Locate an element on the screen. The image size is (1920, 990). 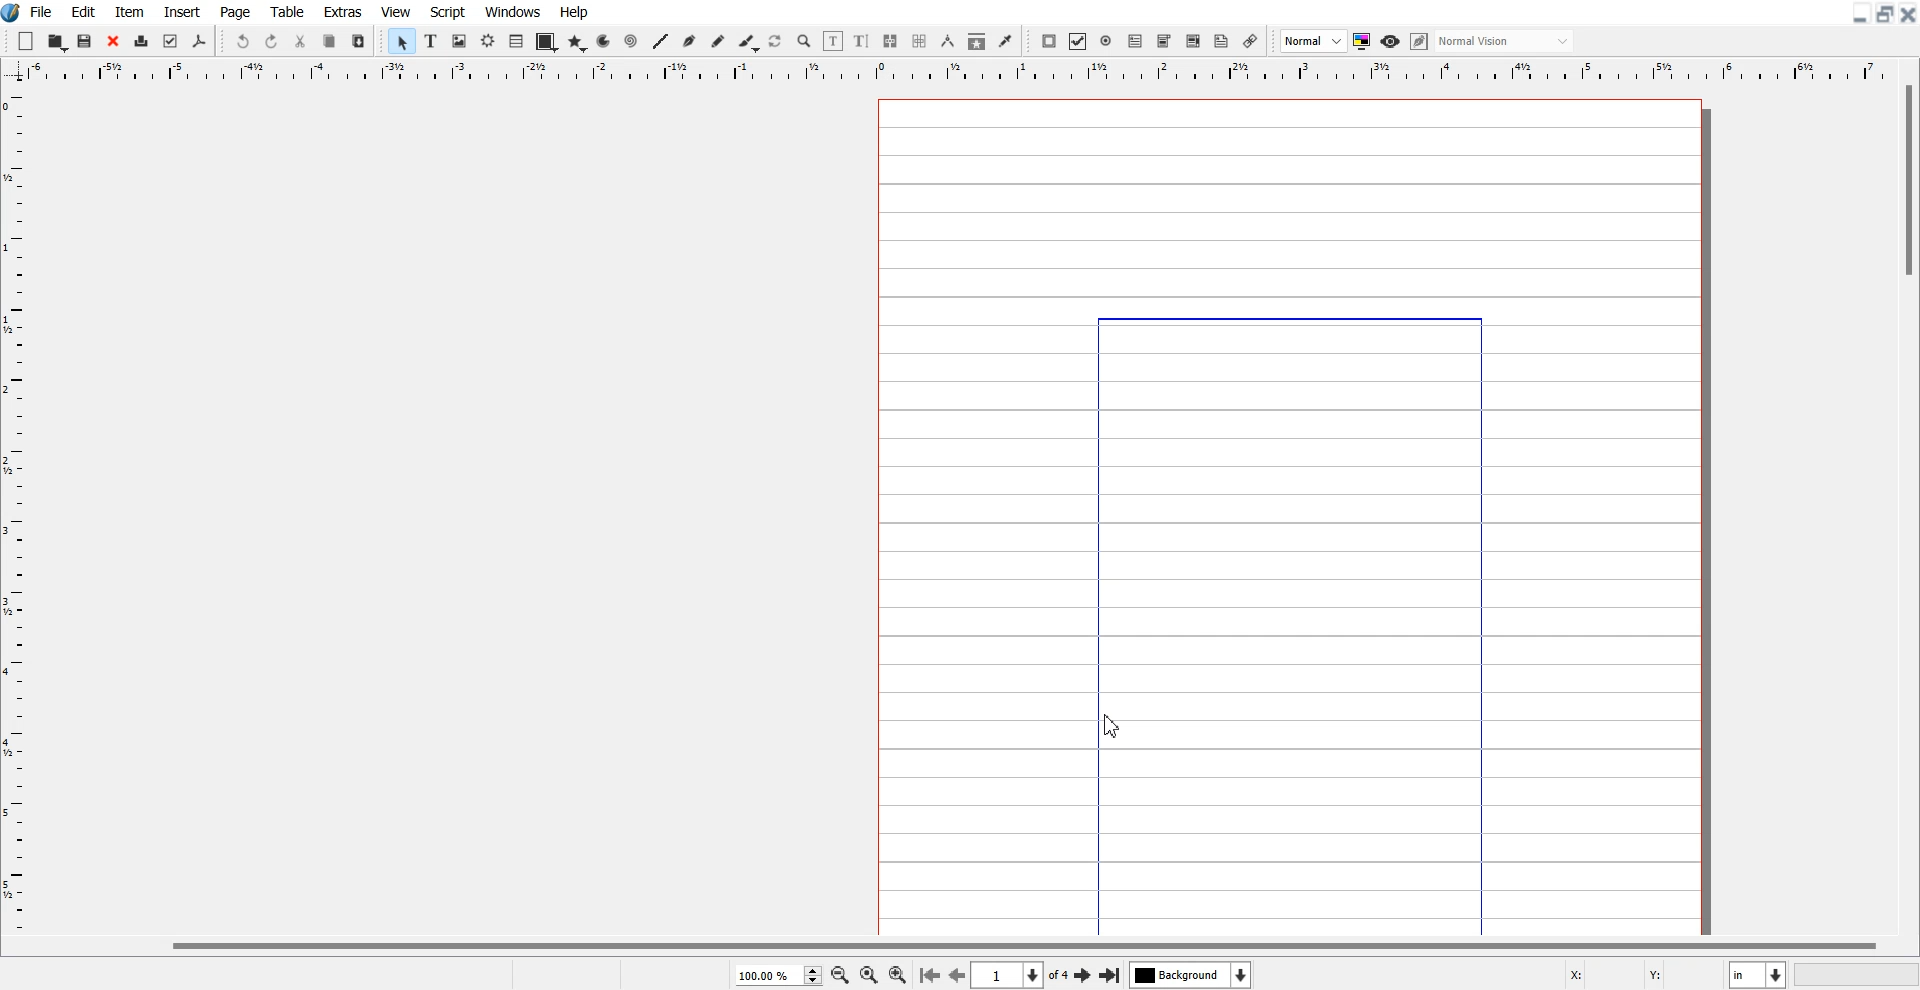
Vertical Scale is located at coordinates (16, 511).